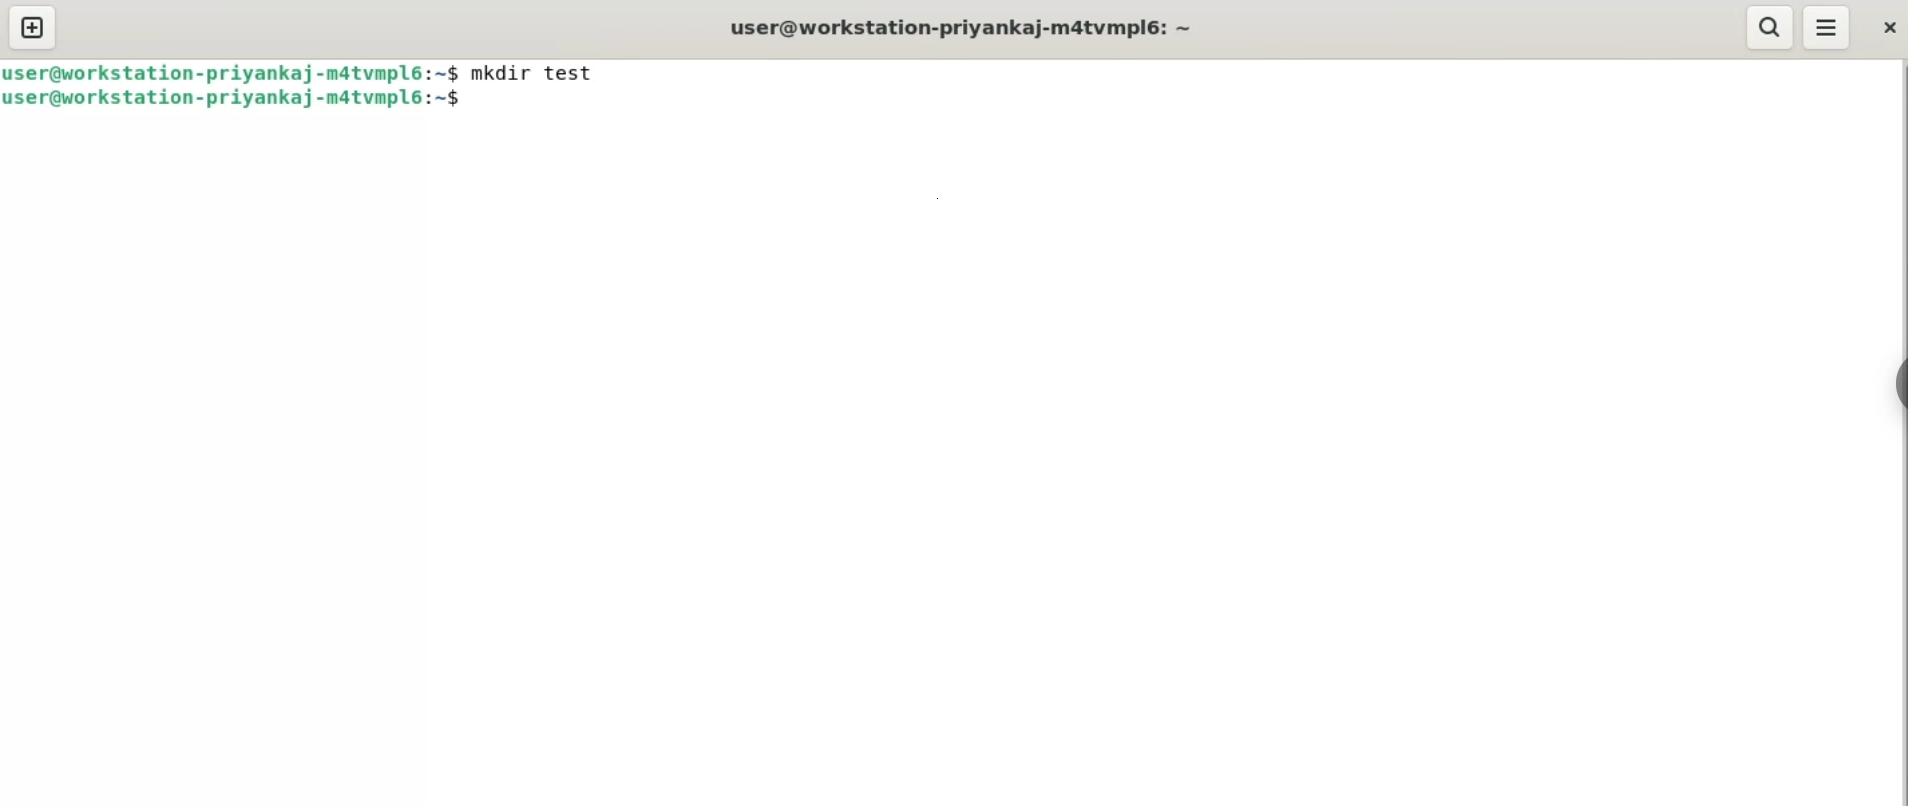 This screenshot has width=1908, height=806. What do you see at coordinates (239, 99) in the screenshot?
I see `shell promptuser@workstation-priyankaj-m4tvmpl6: ~$` at bounding box center [239, 99].